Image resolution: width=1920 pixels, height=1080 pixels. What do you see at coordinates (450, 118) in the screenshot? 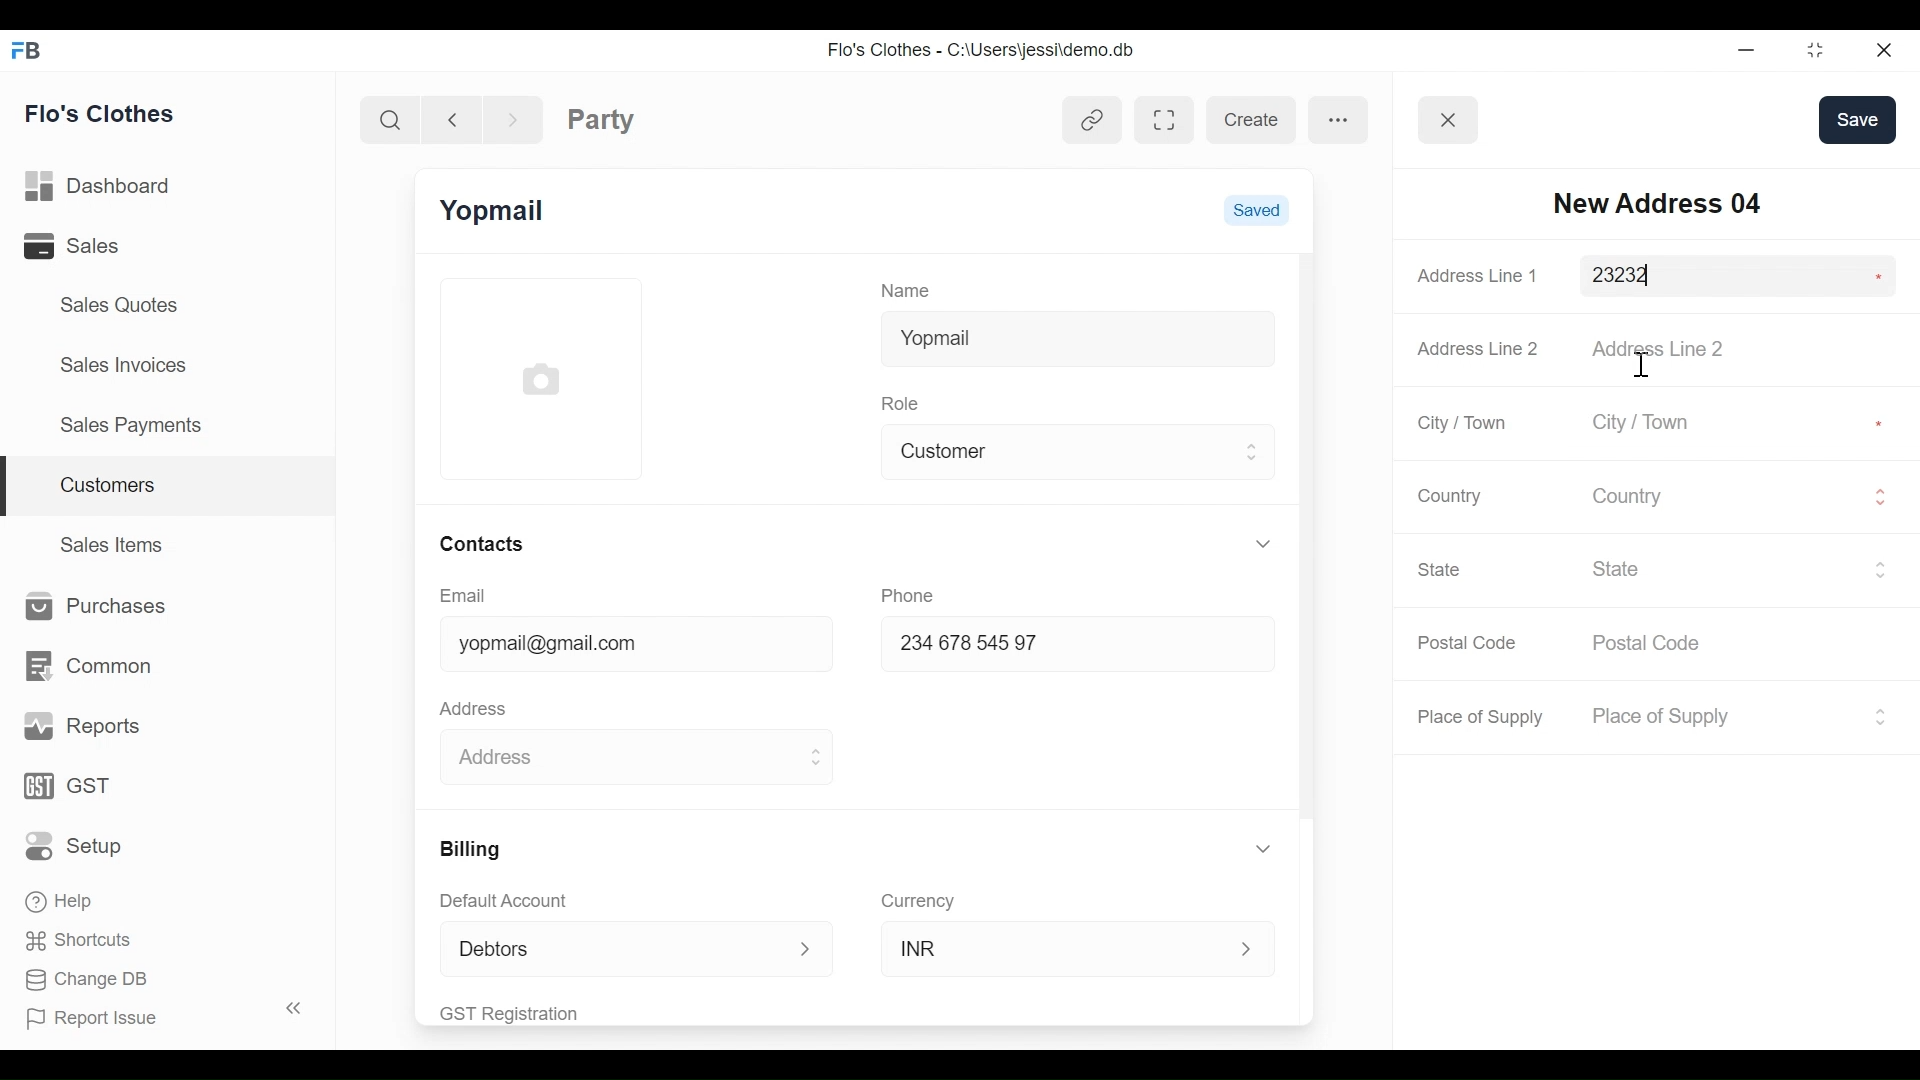
I see `Navigate back` at bounding box center [450, 118].